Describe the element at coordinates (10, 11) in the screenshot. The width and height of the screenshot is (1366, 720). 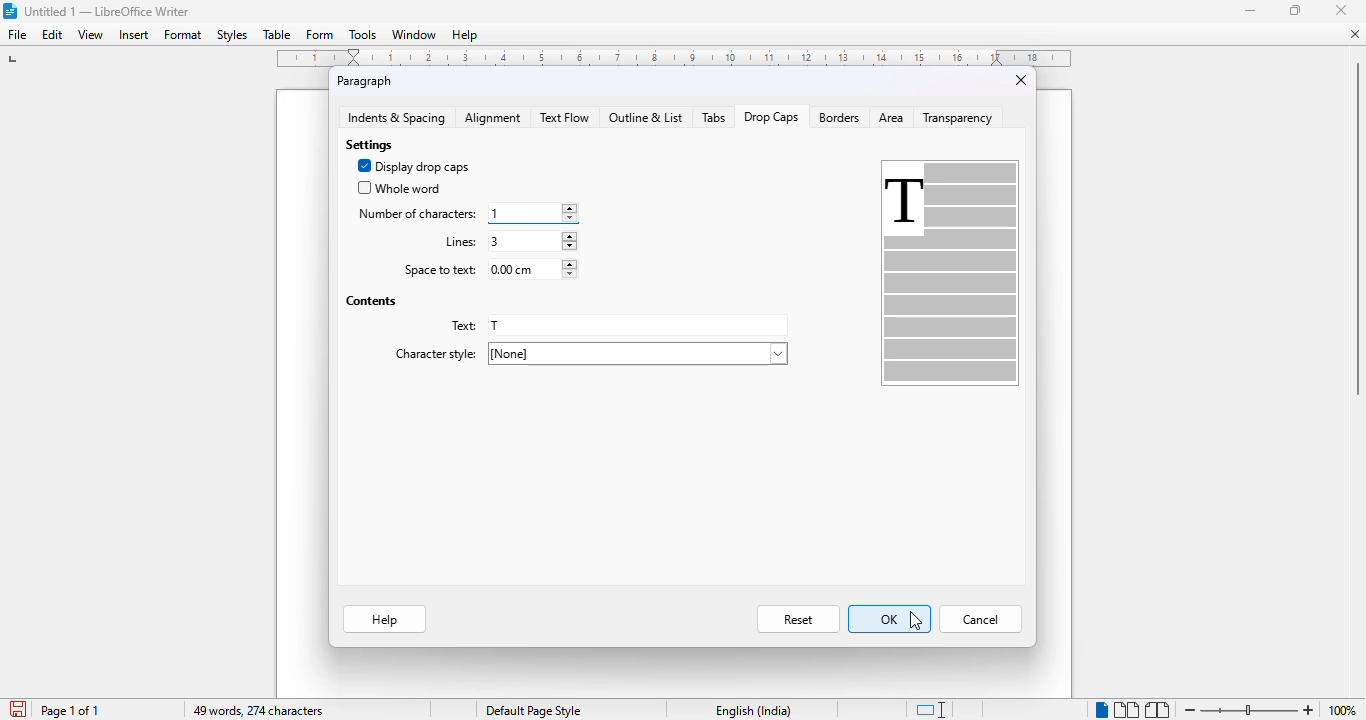
I see `logo` at that location.